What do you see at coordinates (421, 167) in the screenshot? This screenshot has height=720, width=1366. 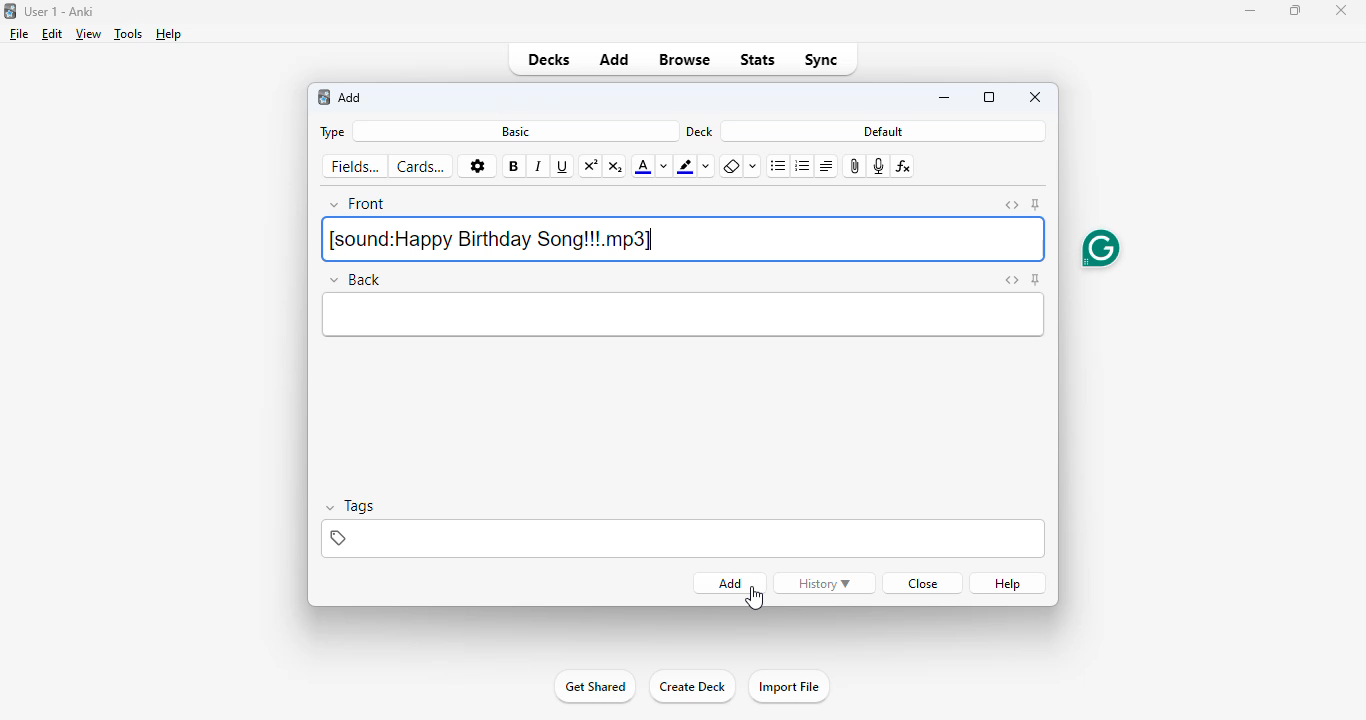 I see `cards` at bounding box center [421, 167].